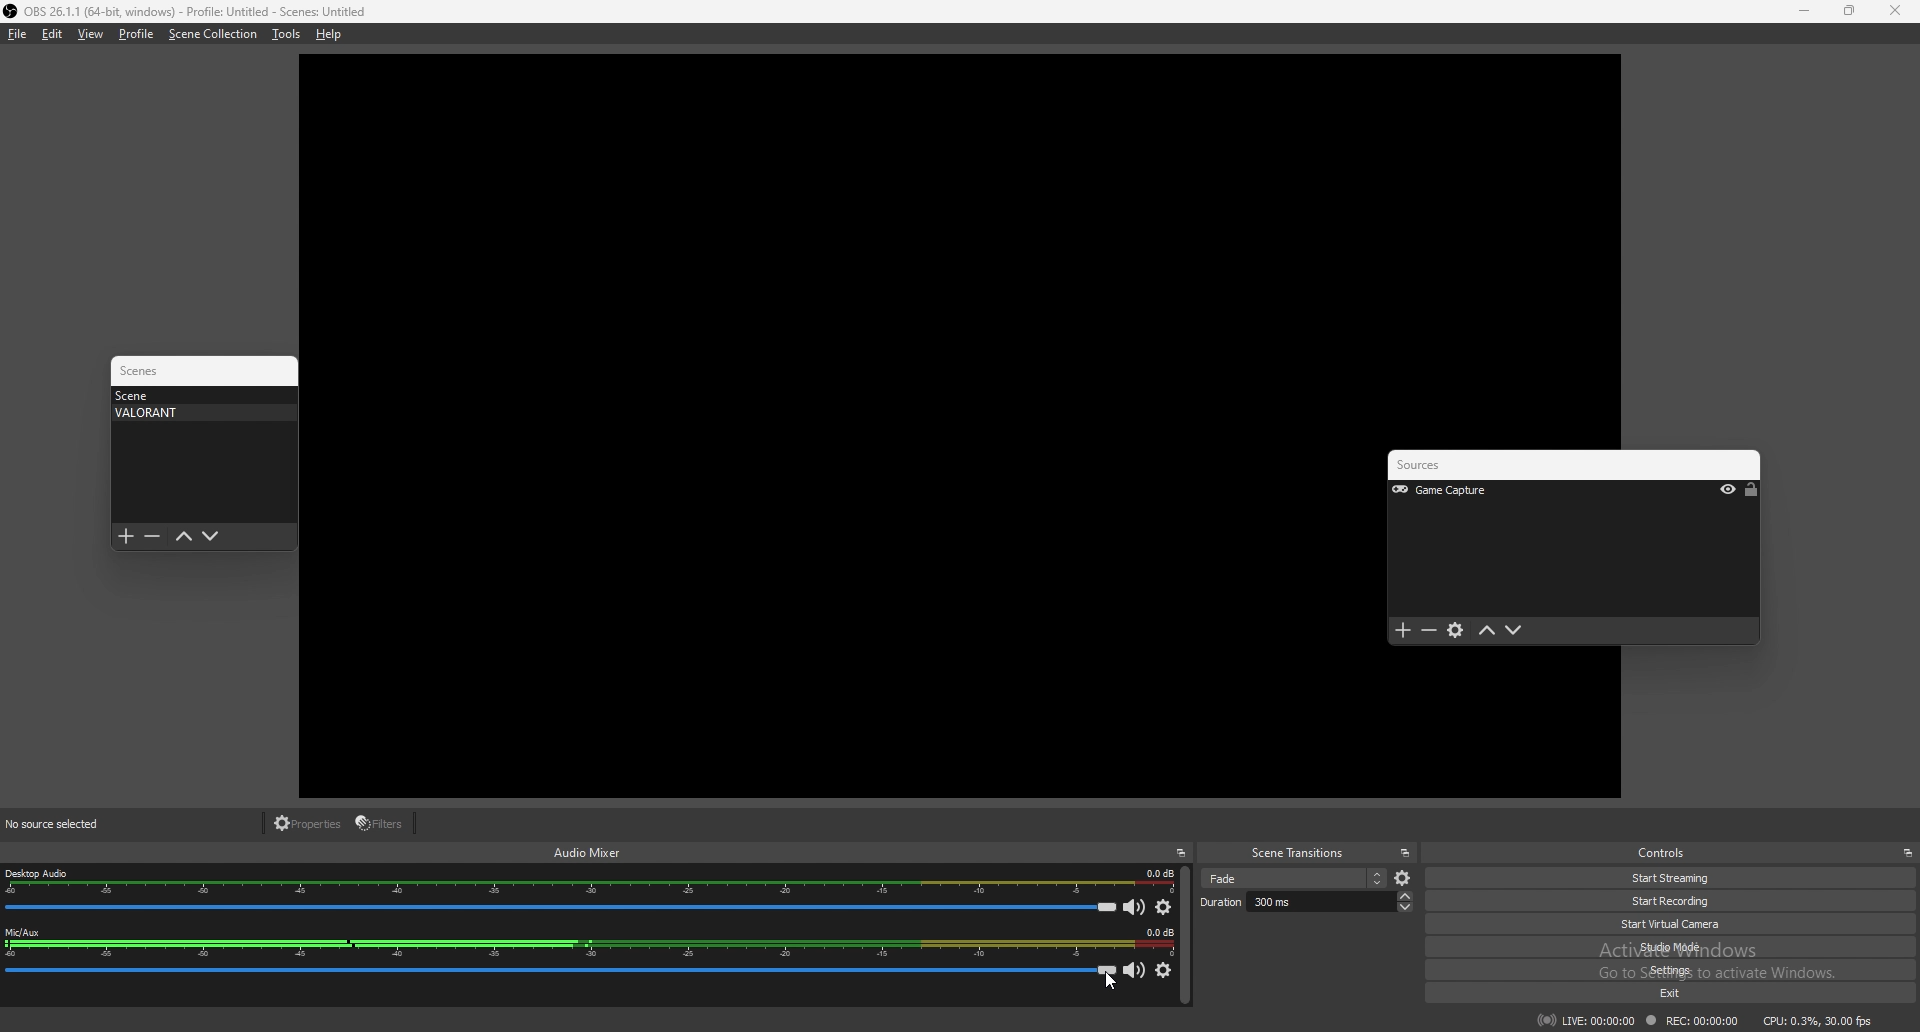 This screenshot has height=1032, width=1920. I want to click on exit, so click(1687, 994).